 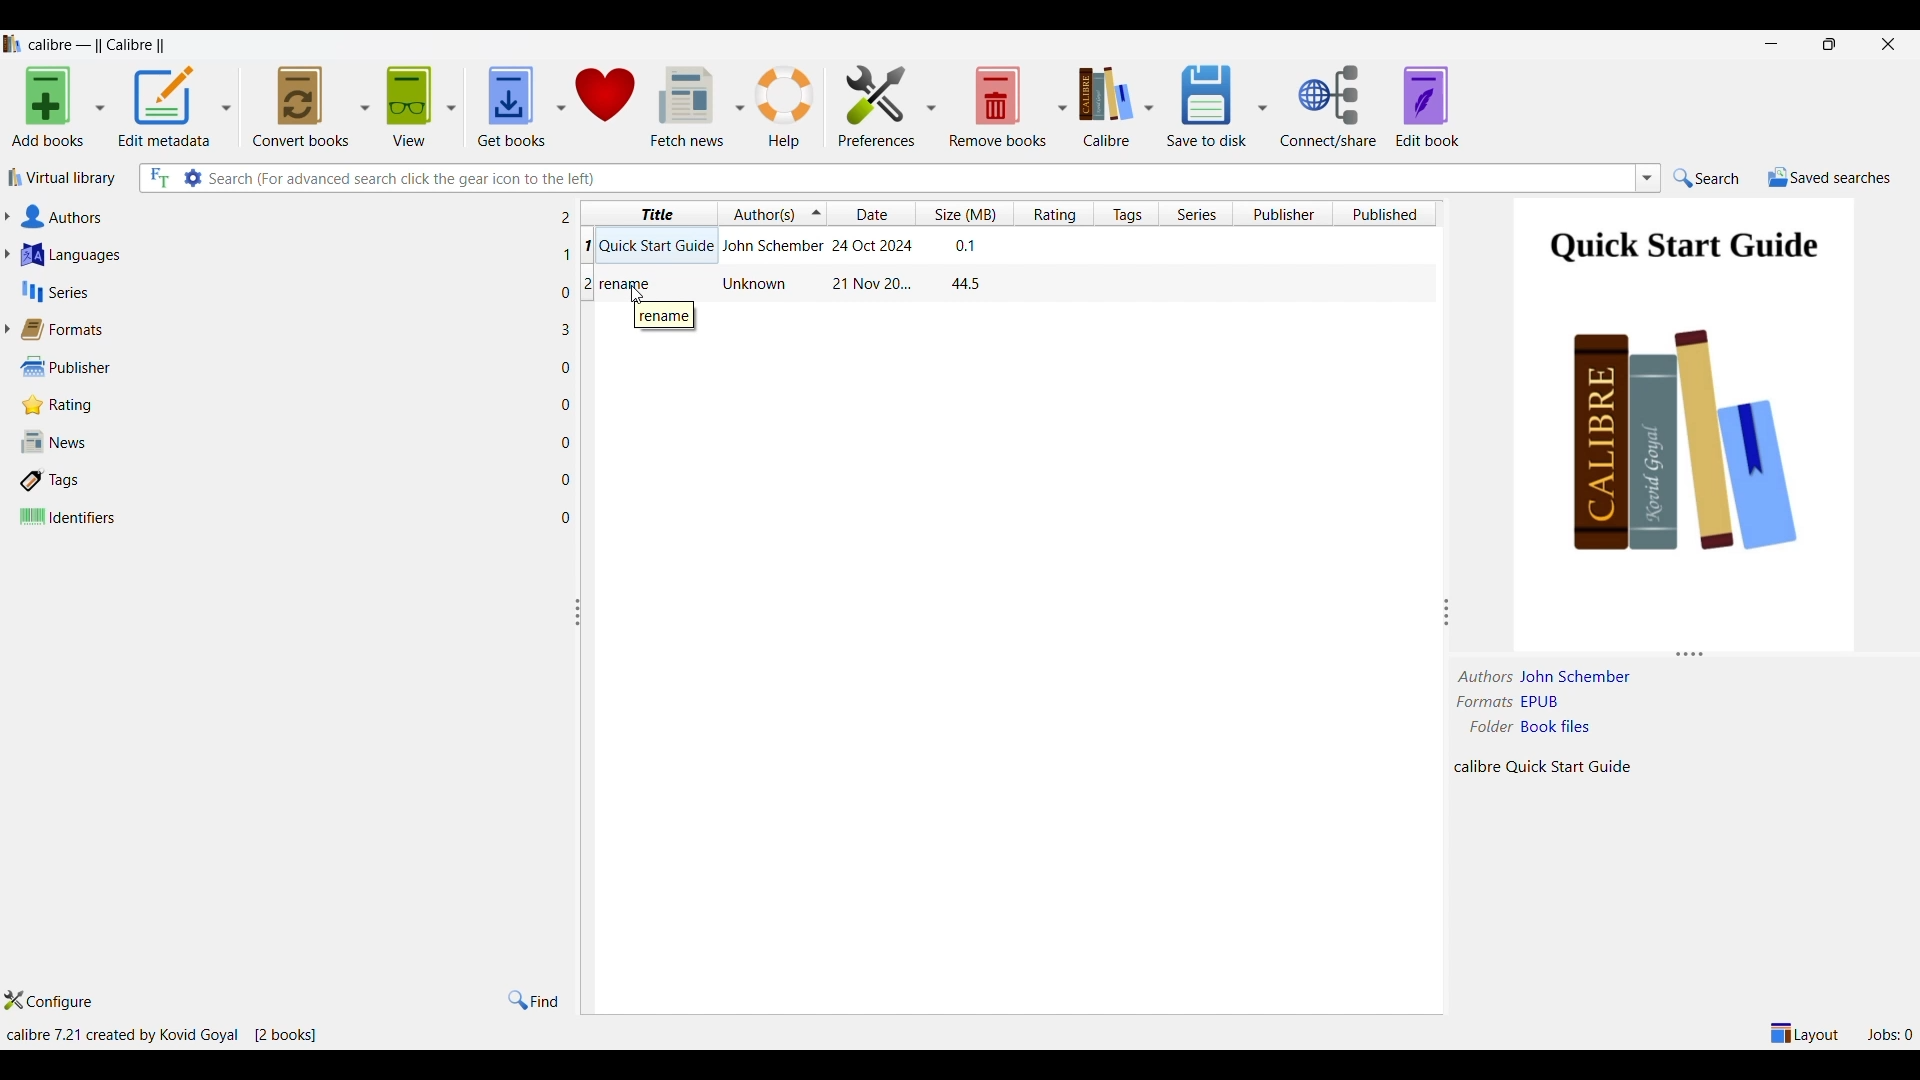 What do you see at coordinates (283, 291) in the screenshot?
I see `Series` at bounding box center [283, 291].